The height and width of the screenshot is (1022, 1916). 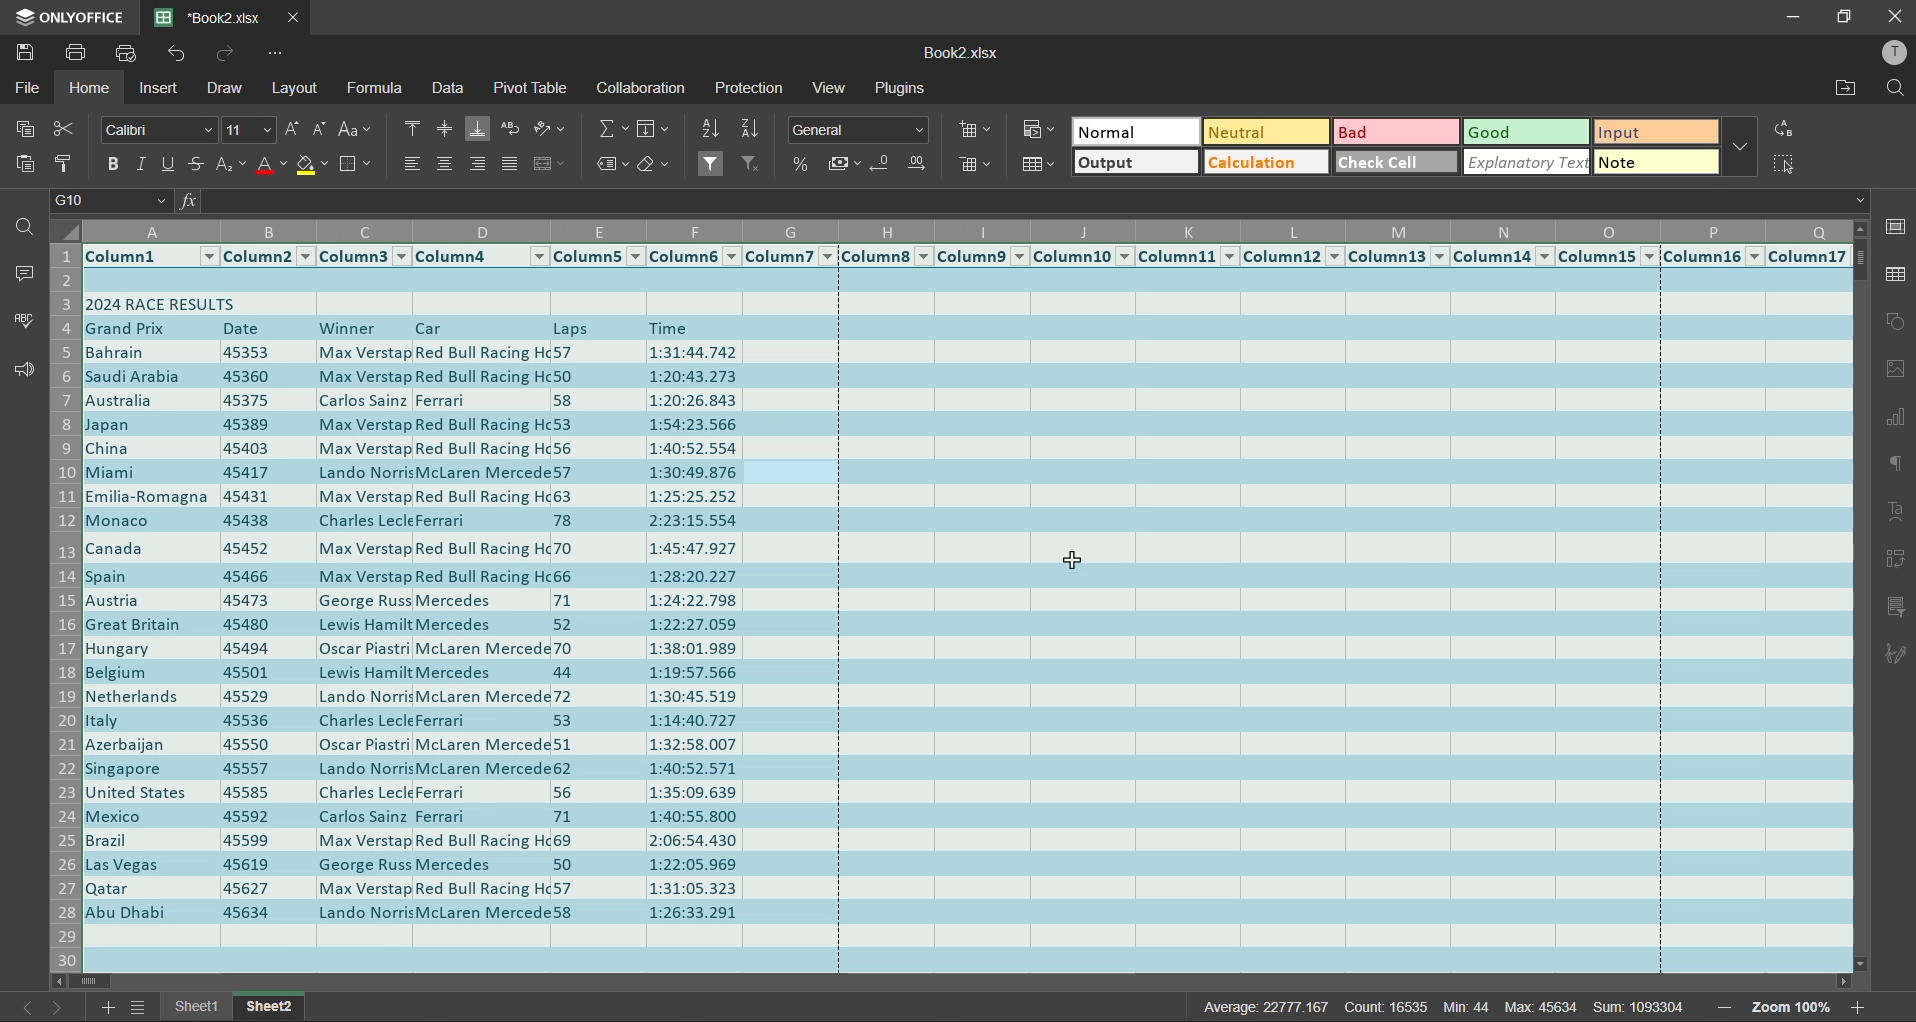 What do you see at coordinates (443, 131) in the screenshot?
I see `align middle` at bounding box center [443, 131].